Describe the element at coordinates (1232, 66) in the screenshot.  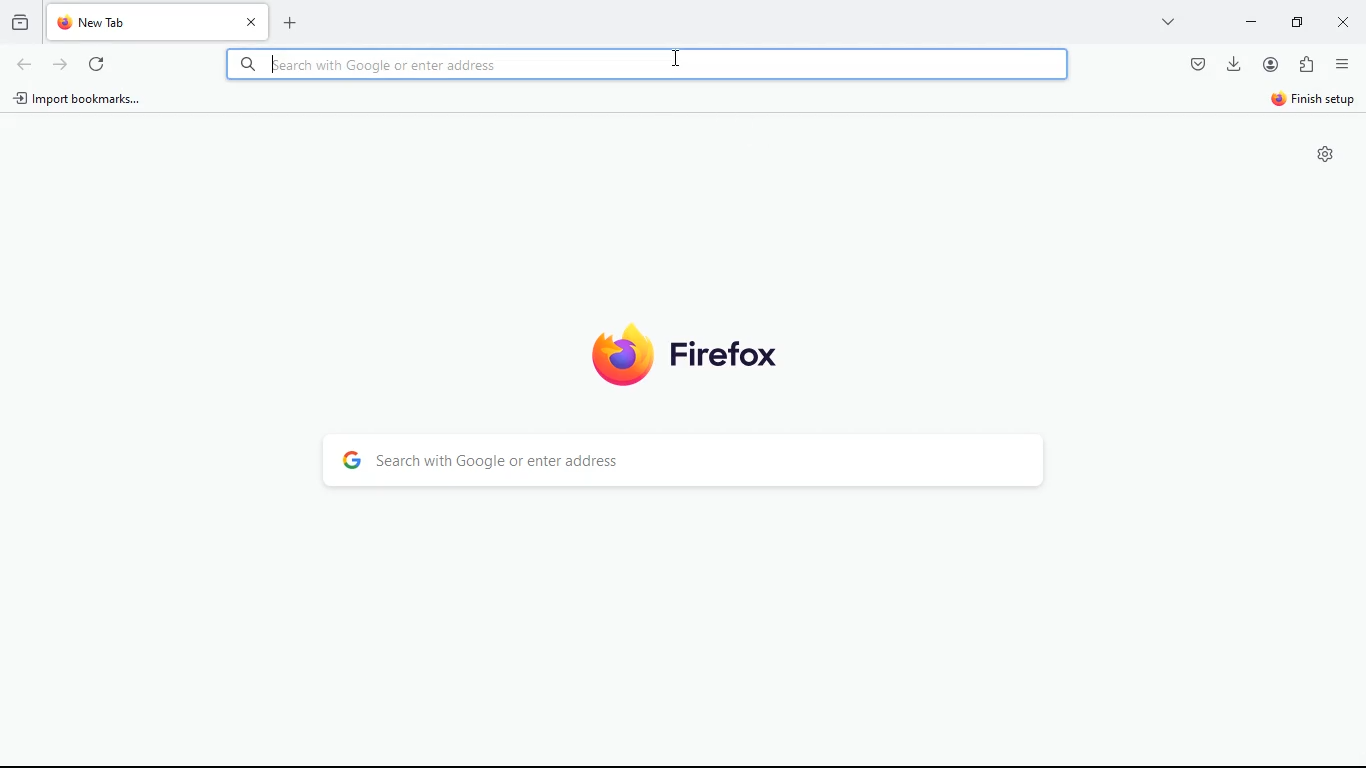
I see `download` at that location.